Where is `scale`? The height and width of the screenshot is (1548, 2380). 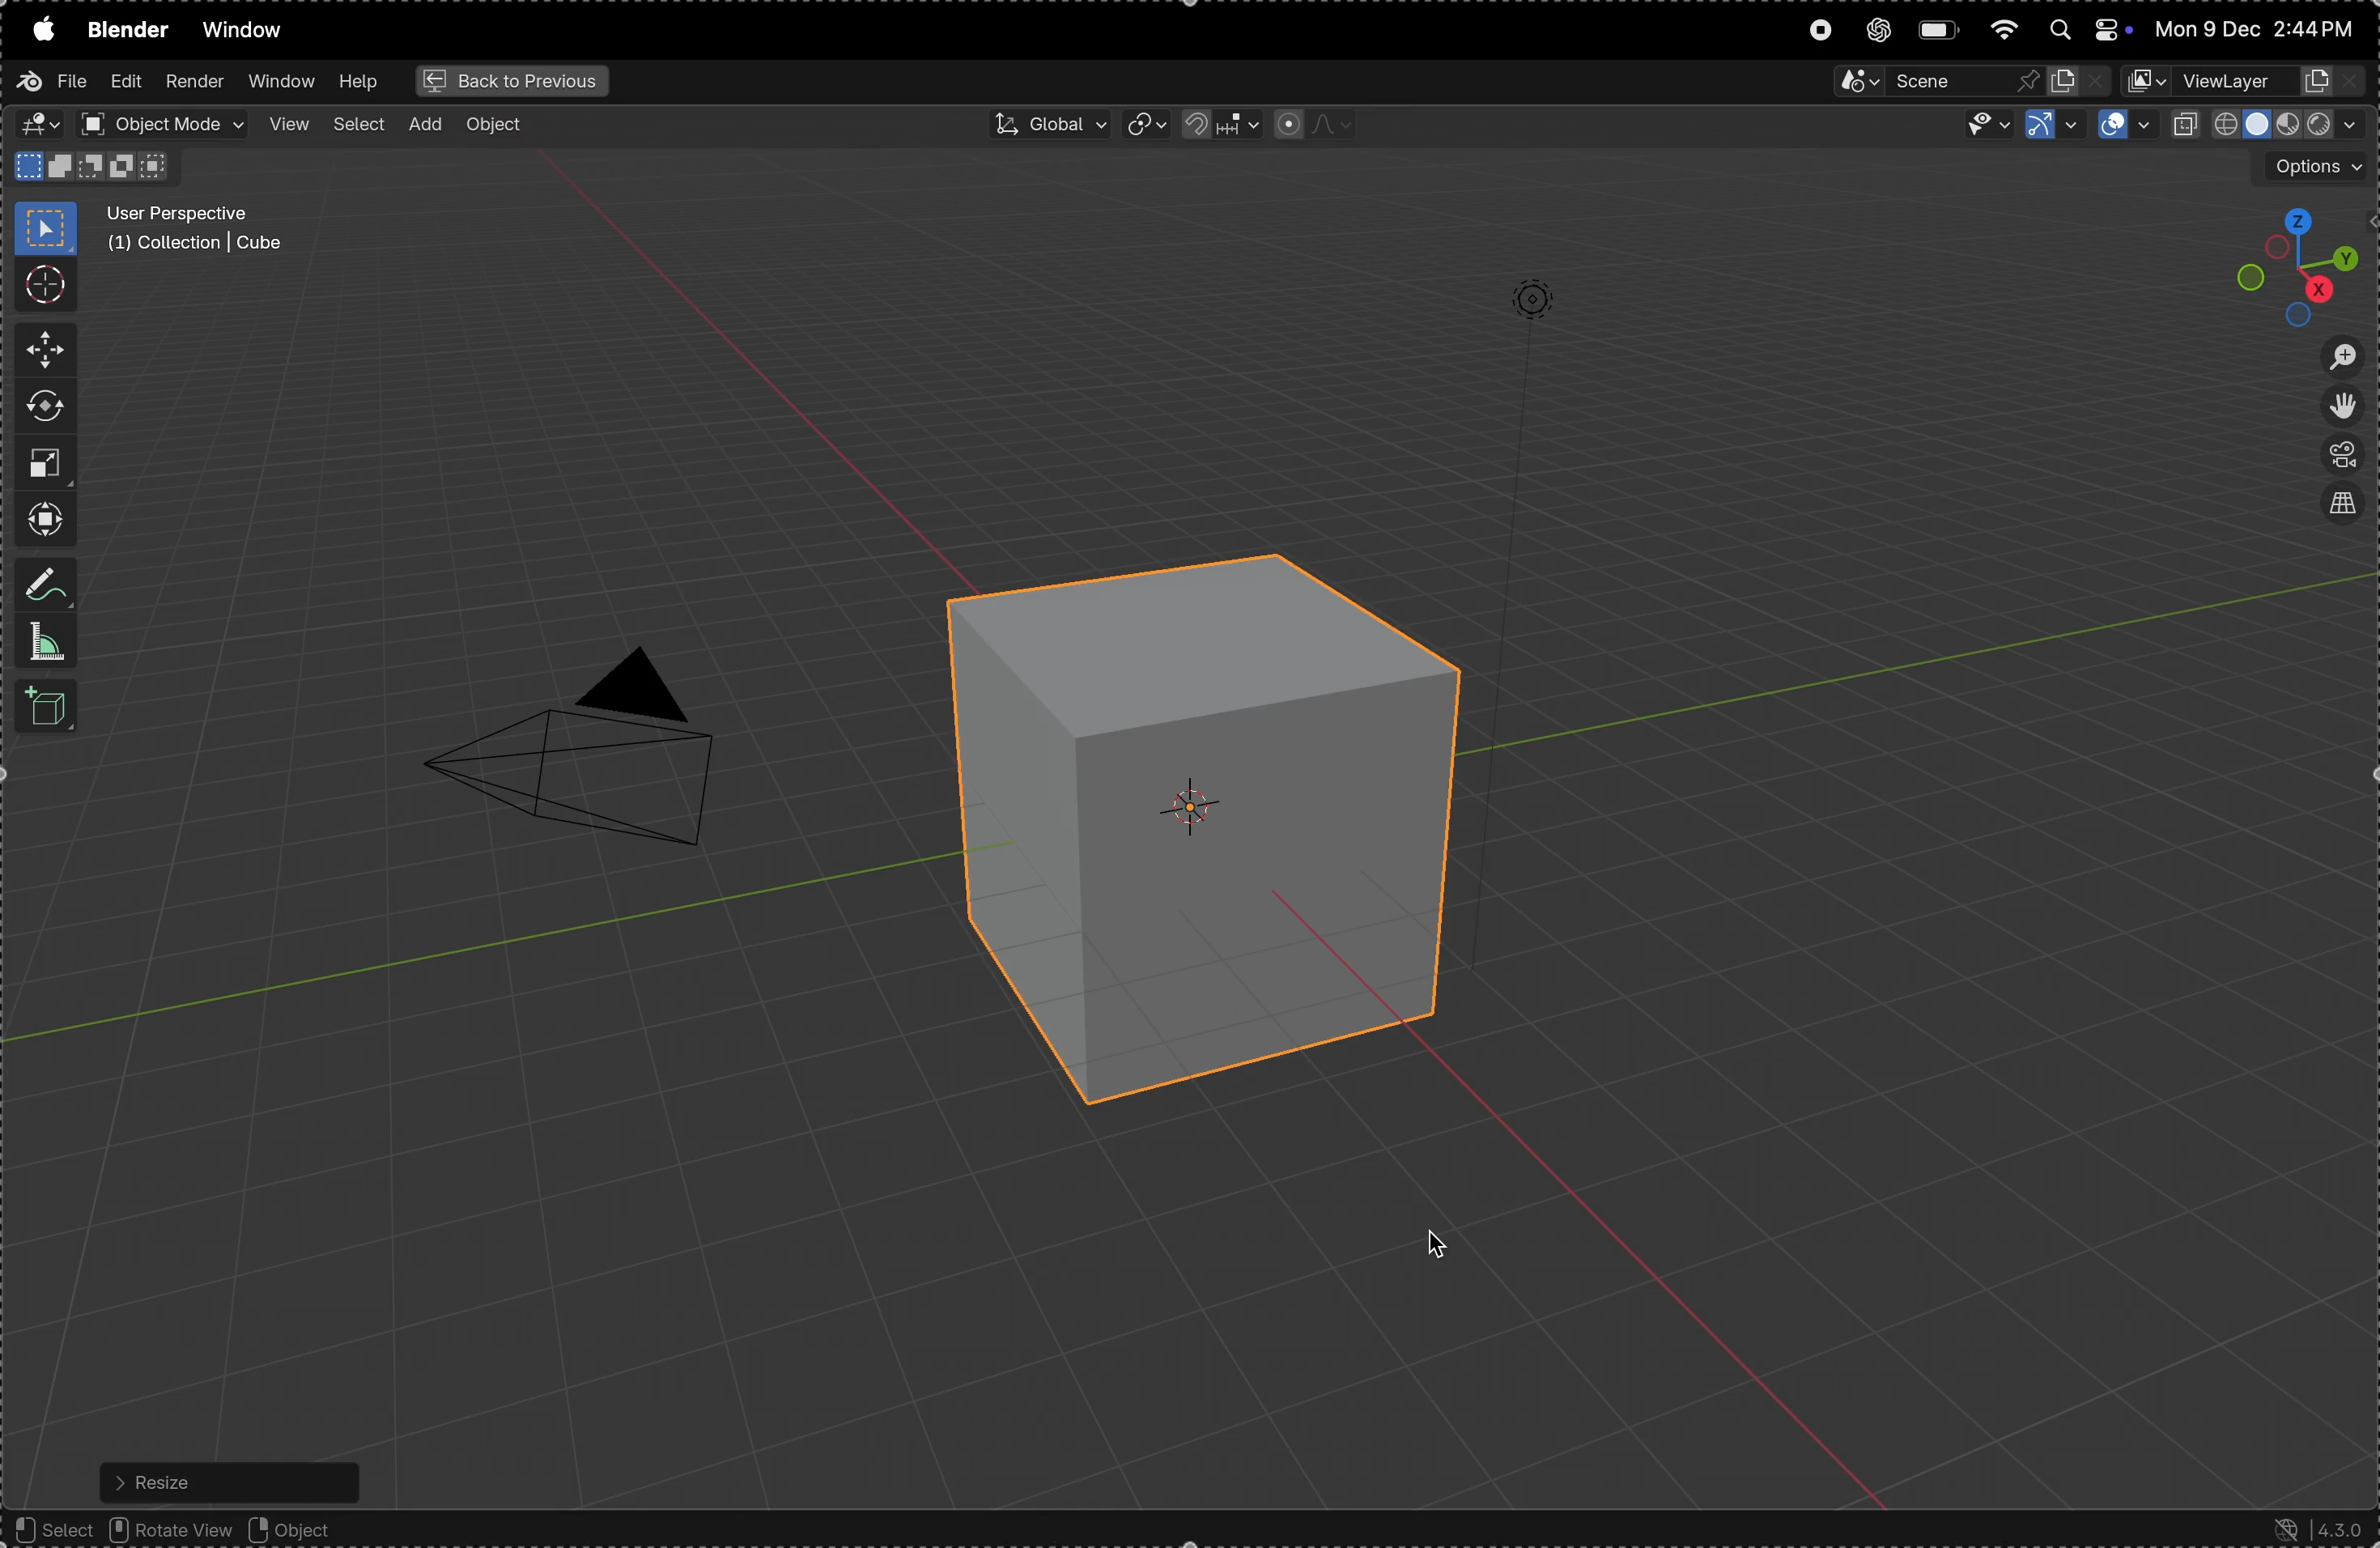
scale is located at coordinates (50, 463).